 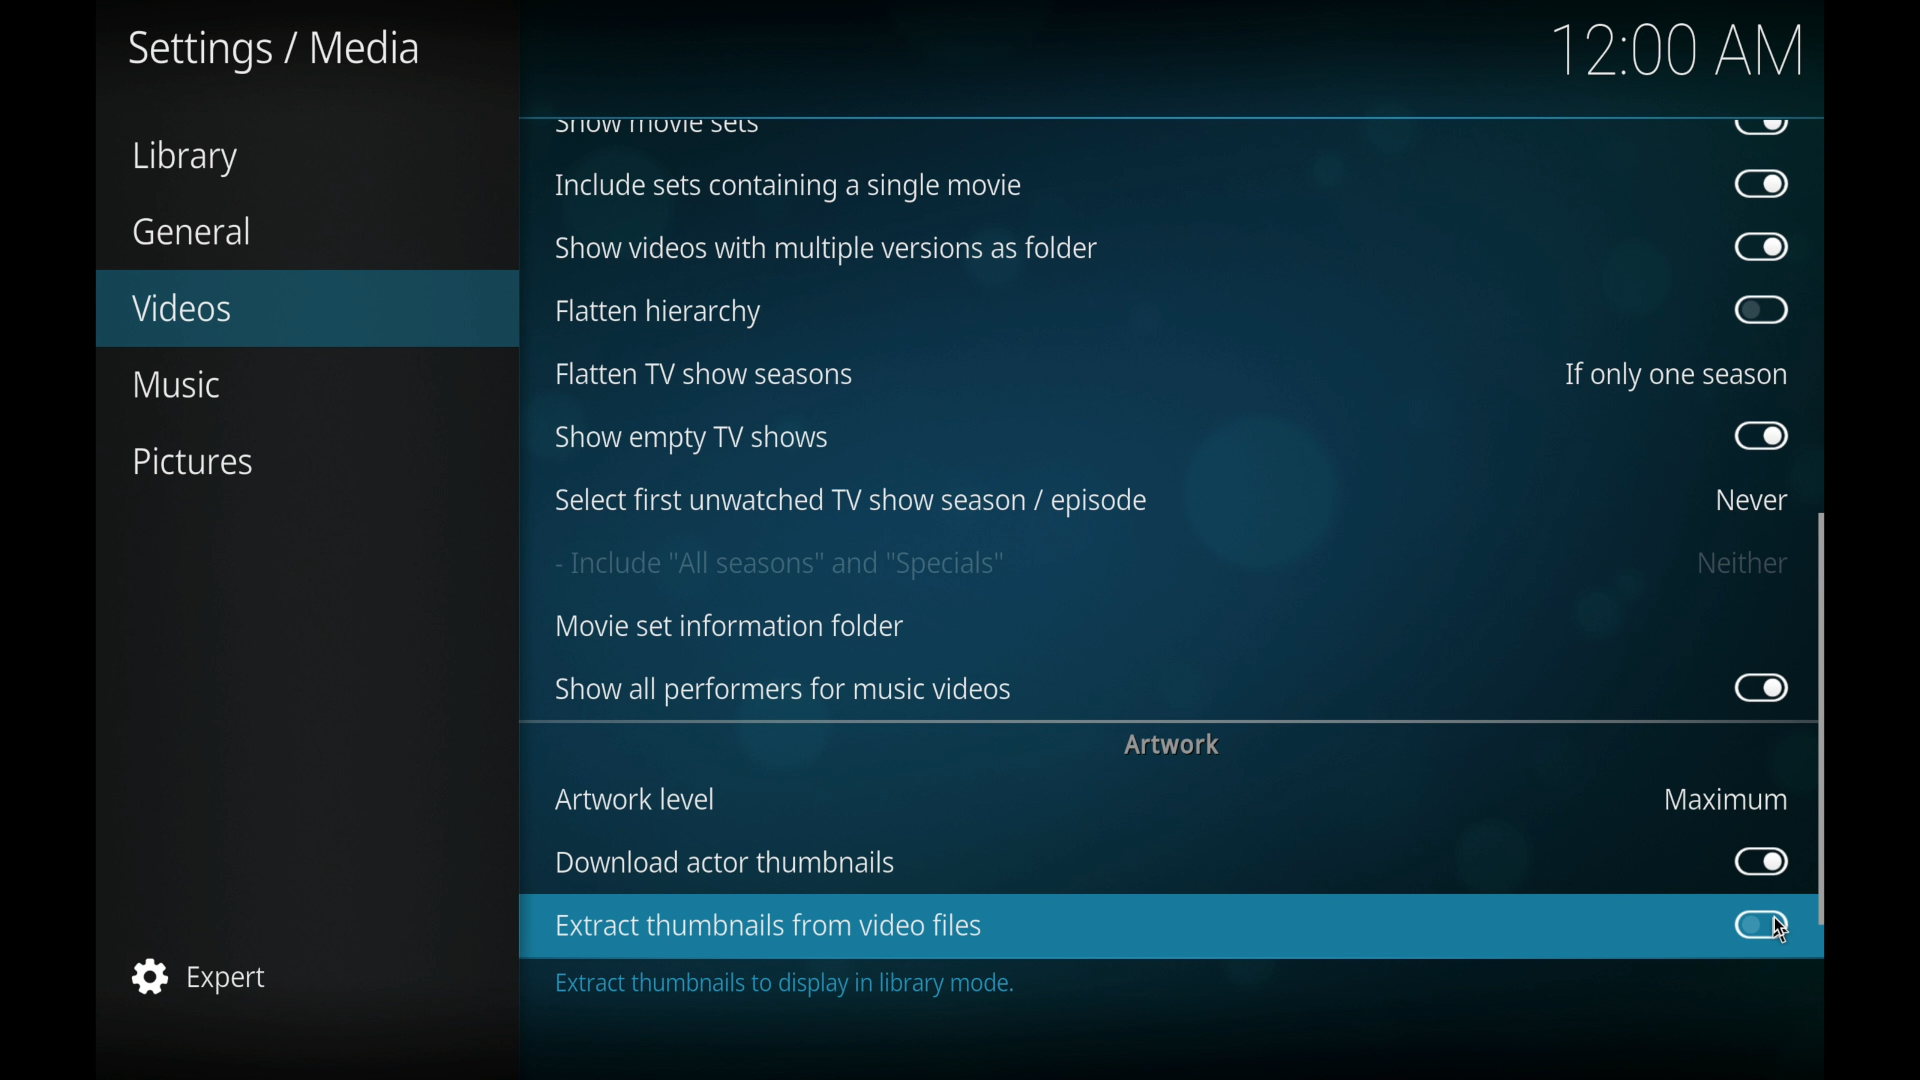 What do you see at coordinates (1675, 374) in the screenshot?
I see `if only one season` at bounding box center [1675, 374].